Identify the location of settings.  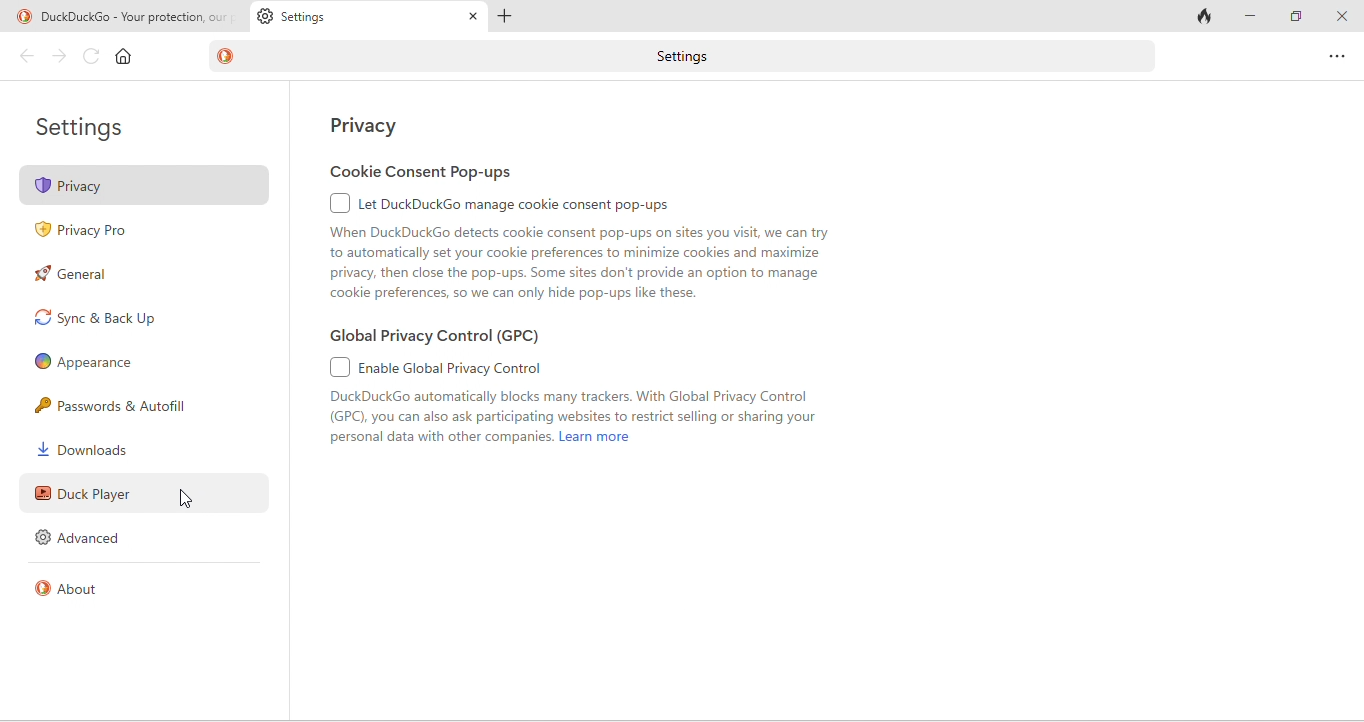
(94, 127).